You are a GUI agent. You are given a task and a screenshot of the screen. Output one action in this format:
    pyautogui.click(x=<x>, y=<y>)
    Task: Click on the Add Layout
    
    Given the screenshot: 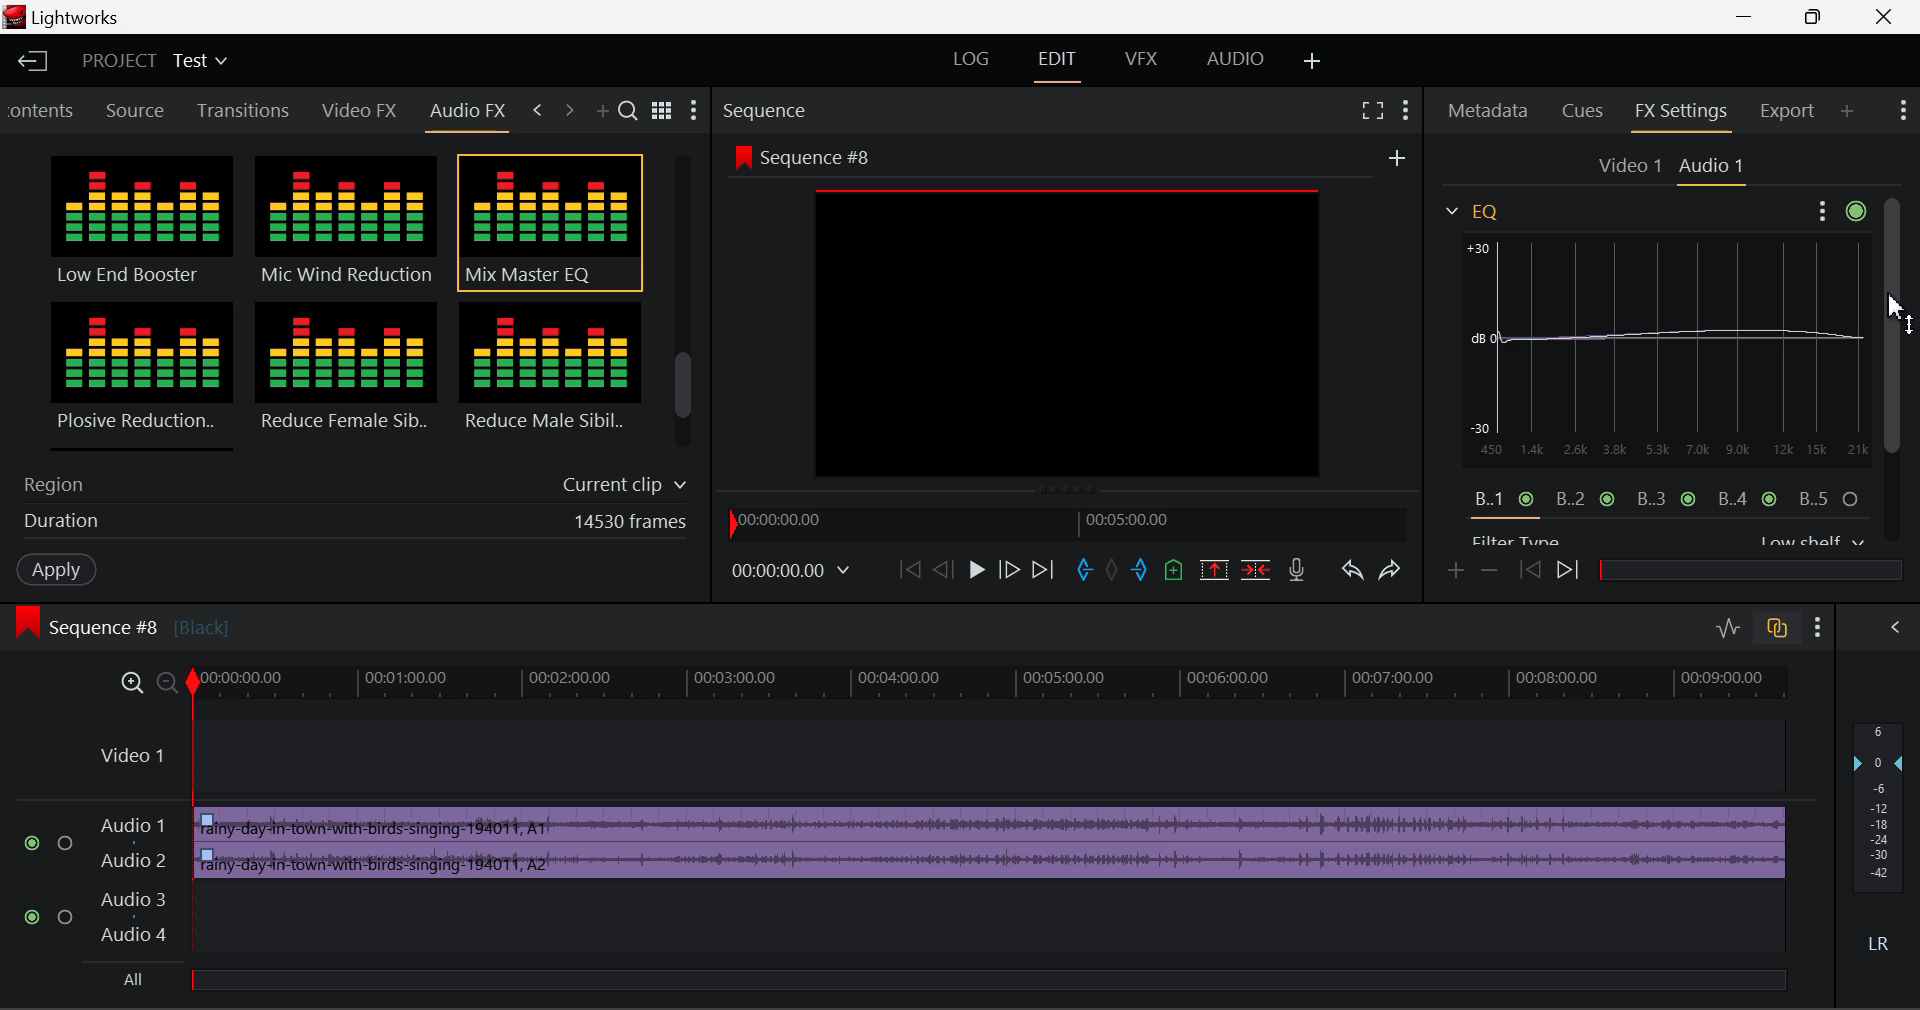 What is the action you would take?
    pyautogui.click(x=1309, y=60)
    